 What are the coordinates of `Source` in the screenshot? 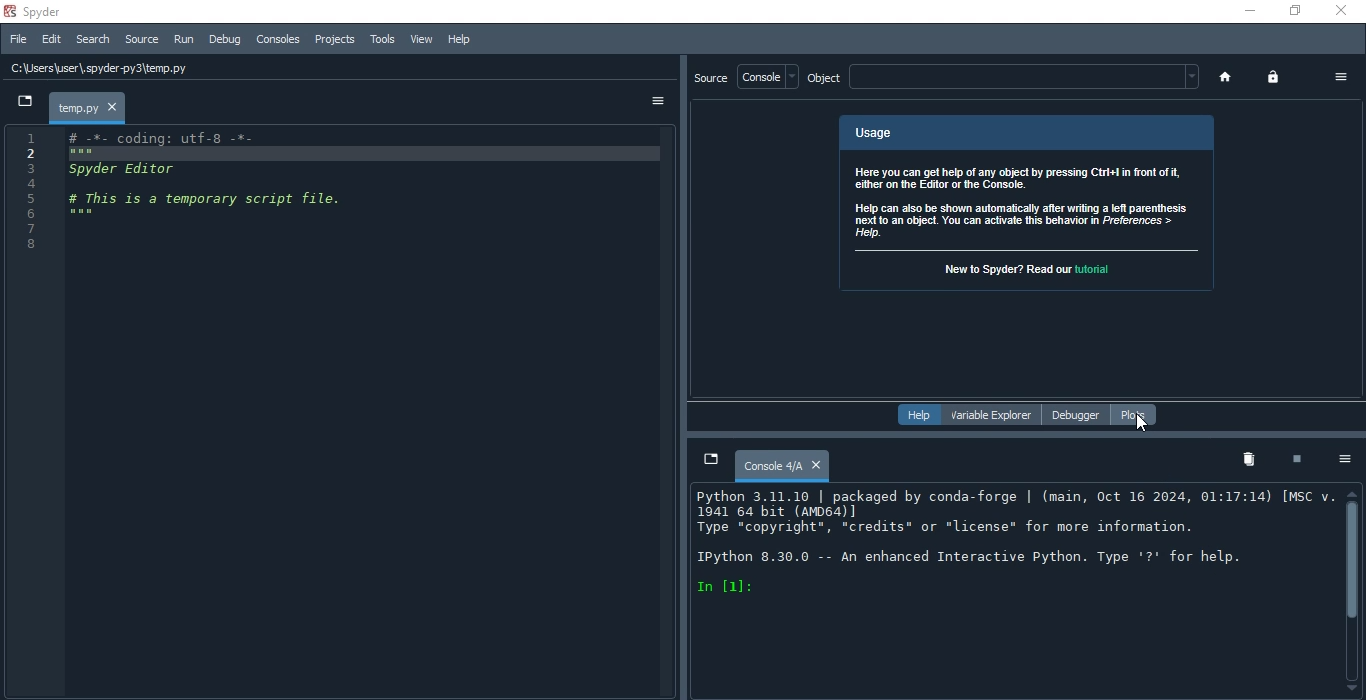 It's located at (139, 39).